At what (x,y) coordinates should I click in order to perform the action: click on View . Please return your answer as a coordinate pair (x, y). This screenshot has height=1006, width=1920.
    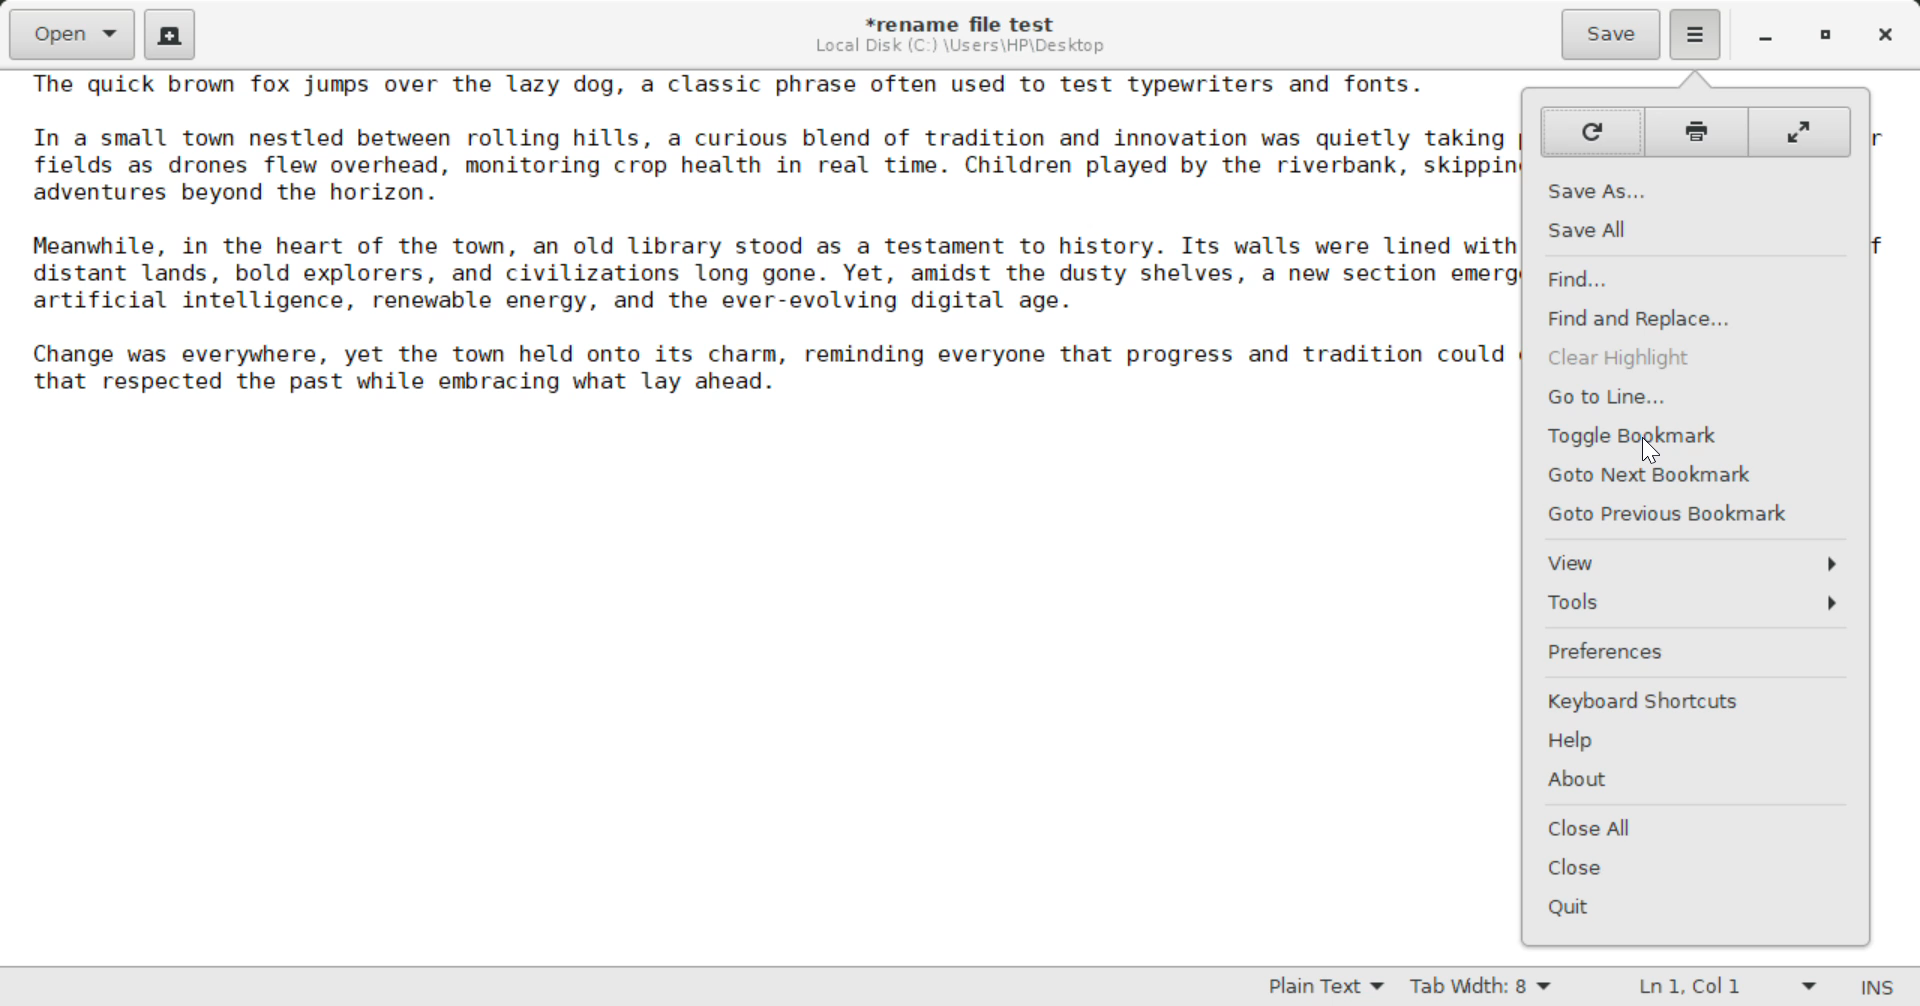
    Looking at the image, I should click on (1693, 562).